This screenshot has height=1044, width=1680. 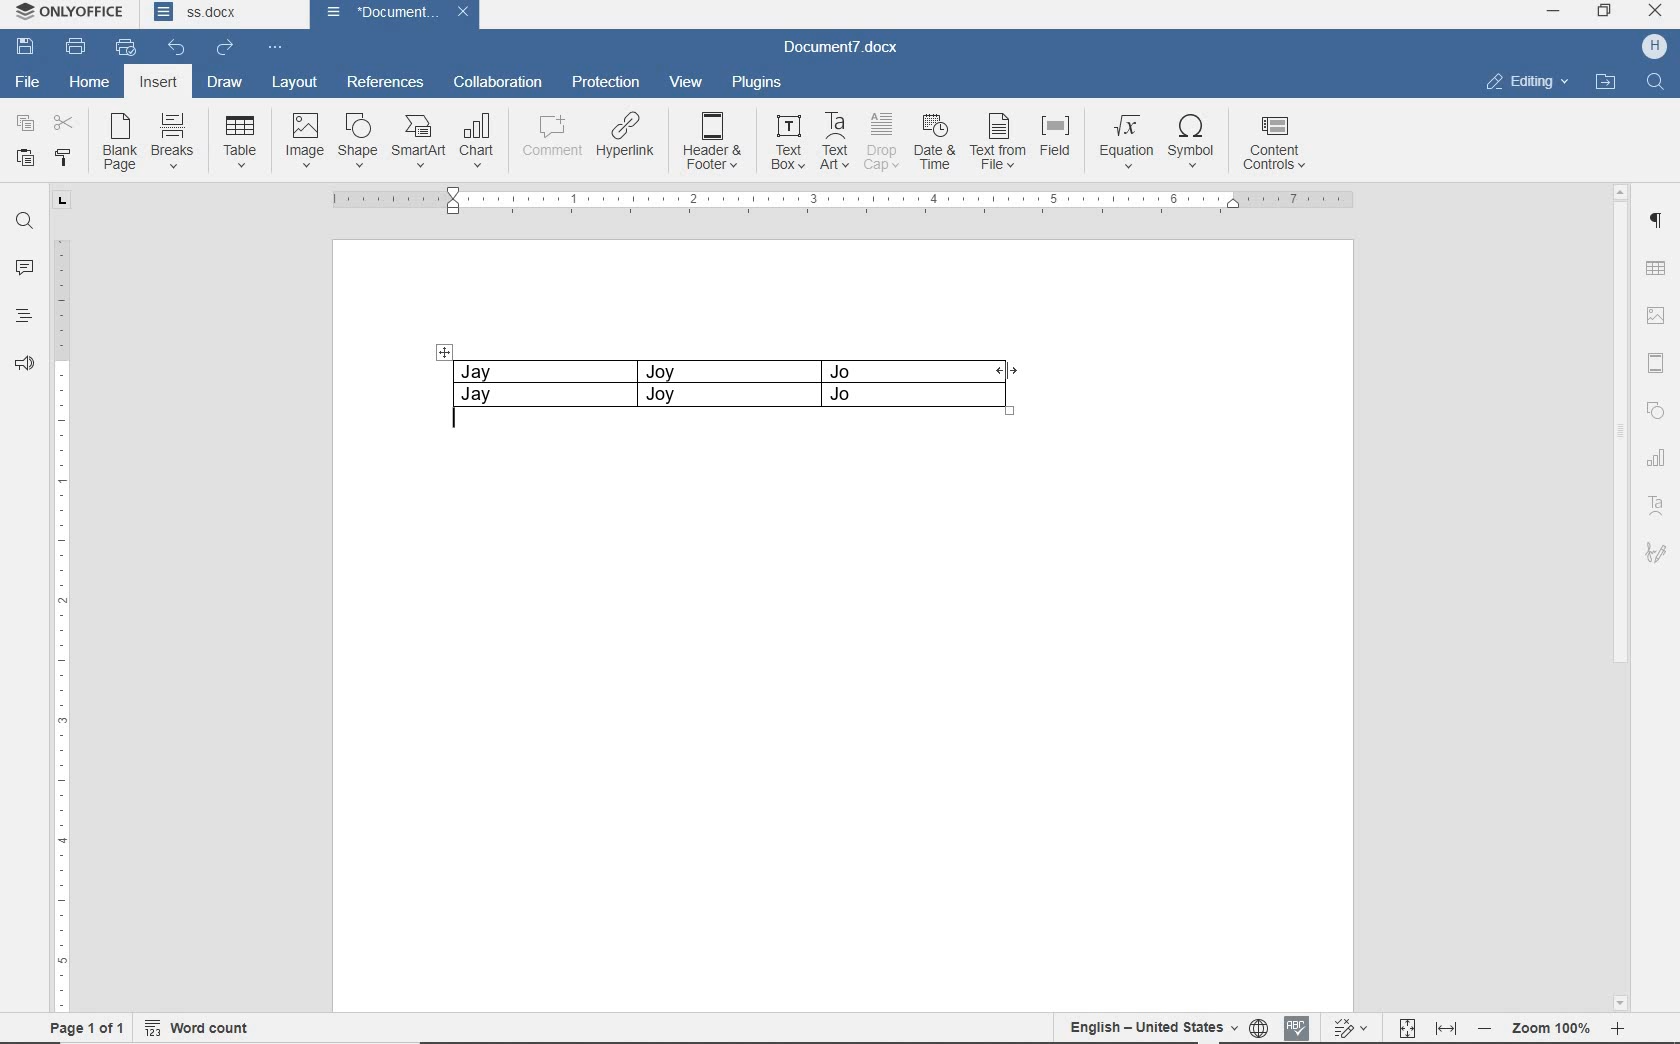 What do you see at coordinates (1656, 410) in the screenshot?
I see `SHAPE` at bounding box center [1656, 410].